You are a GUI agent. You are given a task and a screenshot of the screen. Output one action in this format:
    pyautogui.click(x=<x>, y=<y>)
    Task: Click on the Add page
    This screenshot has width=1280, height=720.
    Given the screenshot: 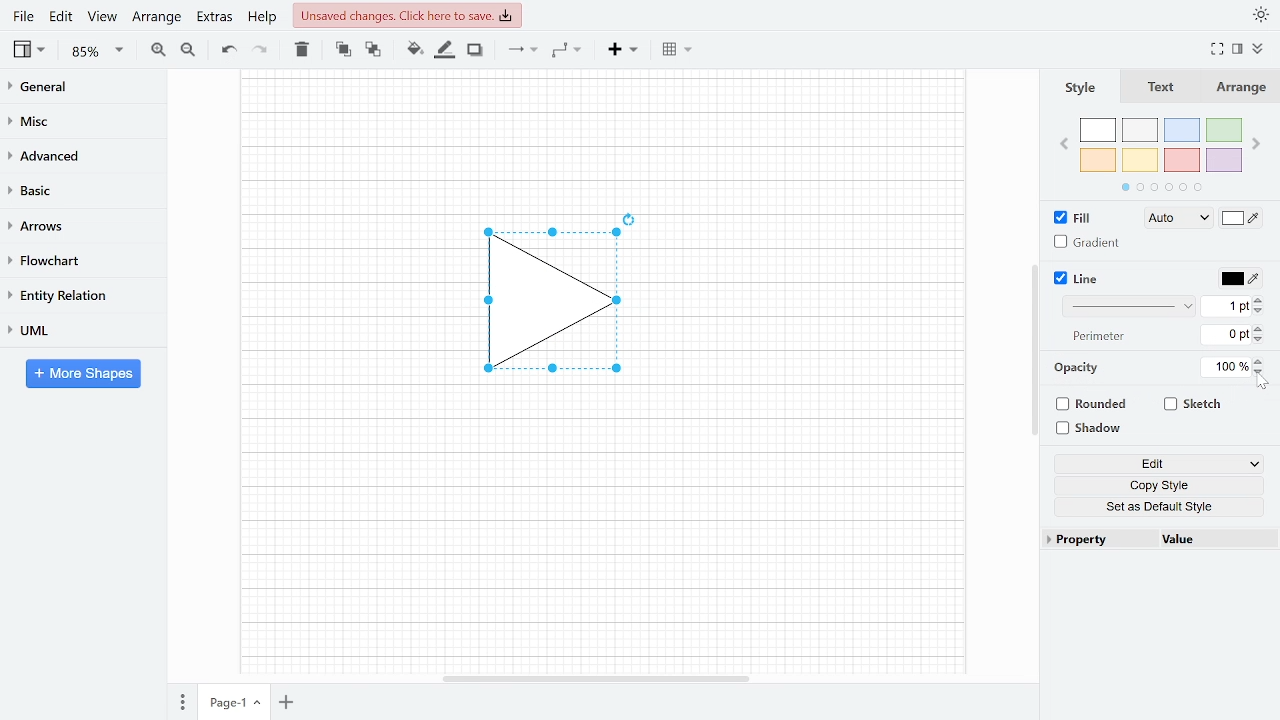 What is the action you would take?
    pyautogui.click(x=290, y=704)
    